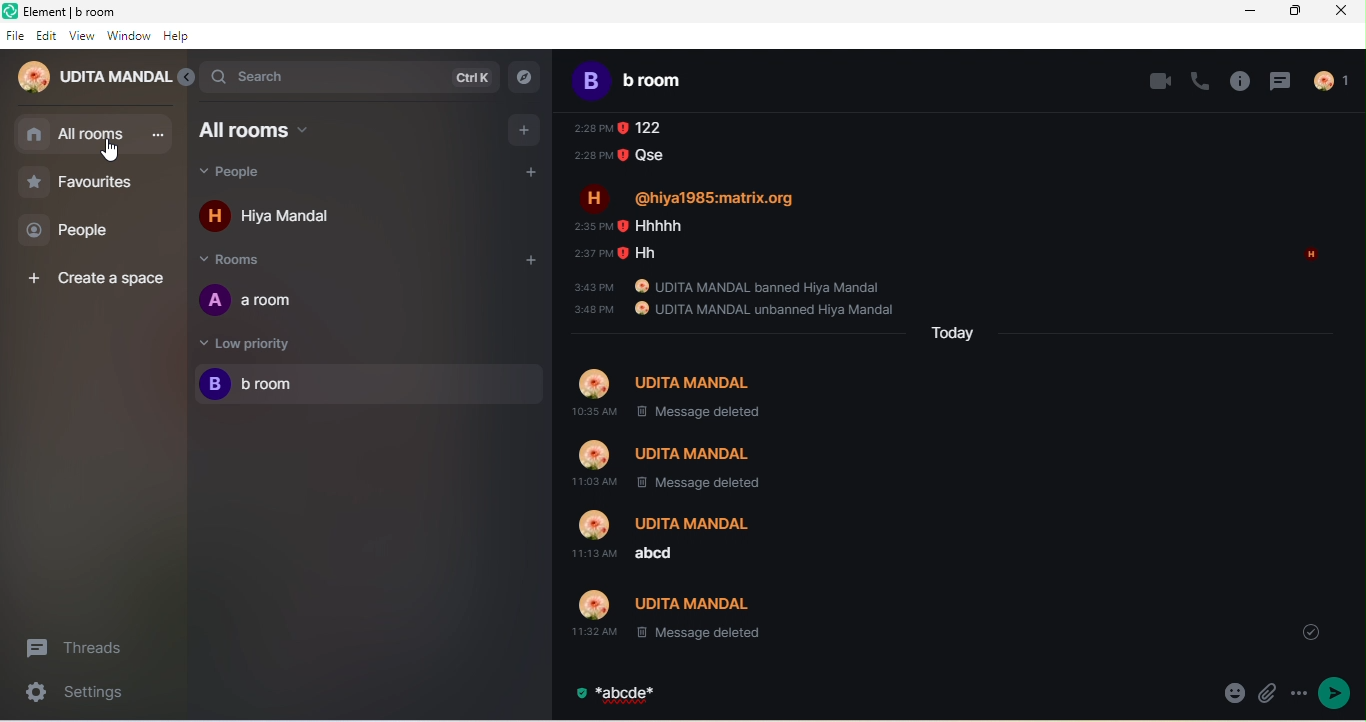 The height and width of the screenshot is (722, 1366). Describe the element at coordinates (48, 36) in the screenshot. I see `edit` at that location.